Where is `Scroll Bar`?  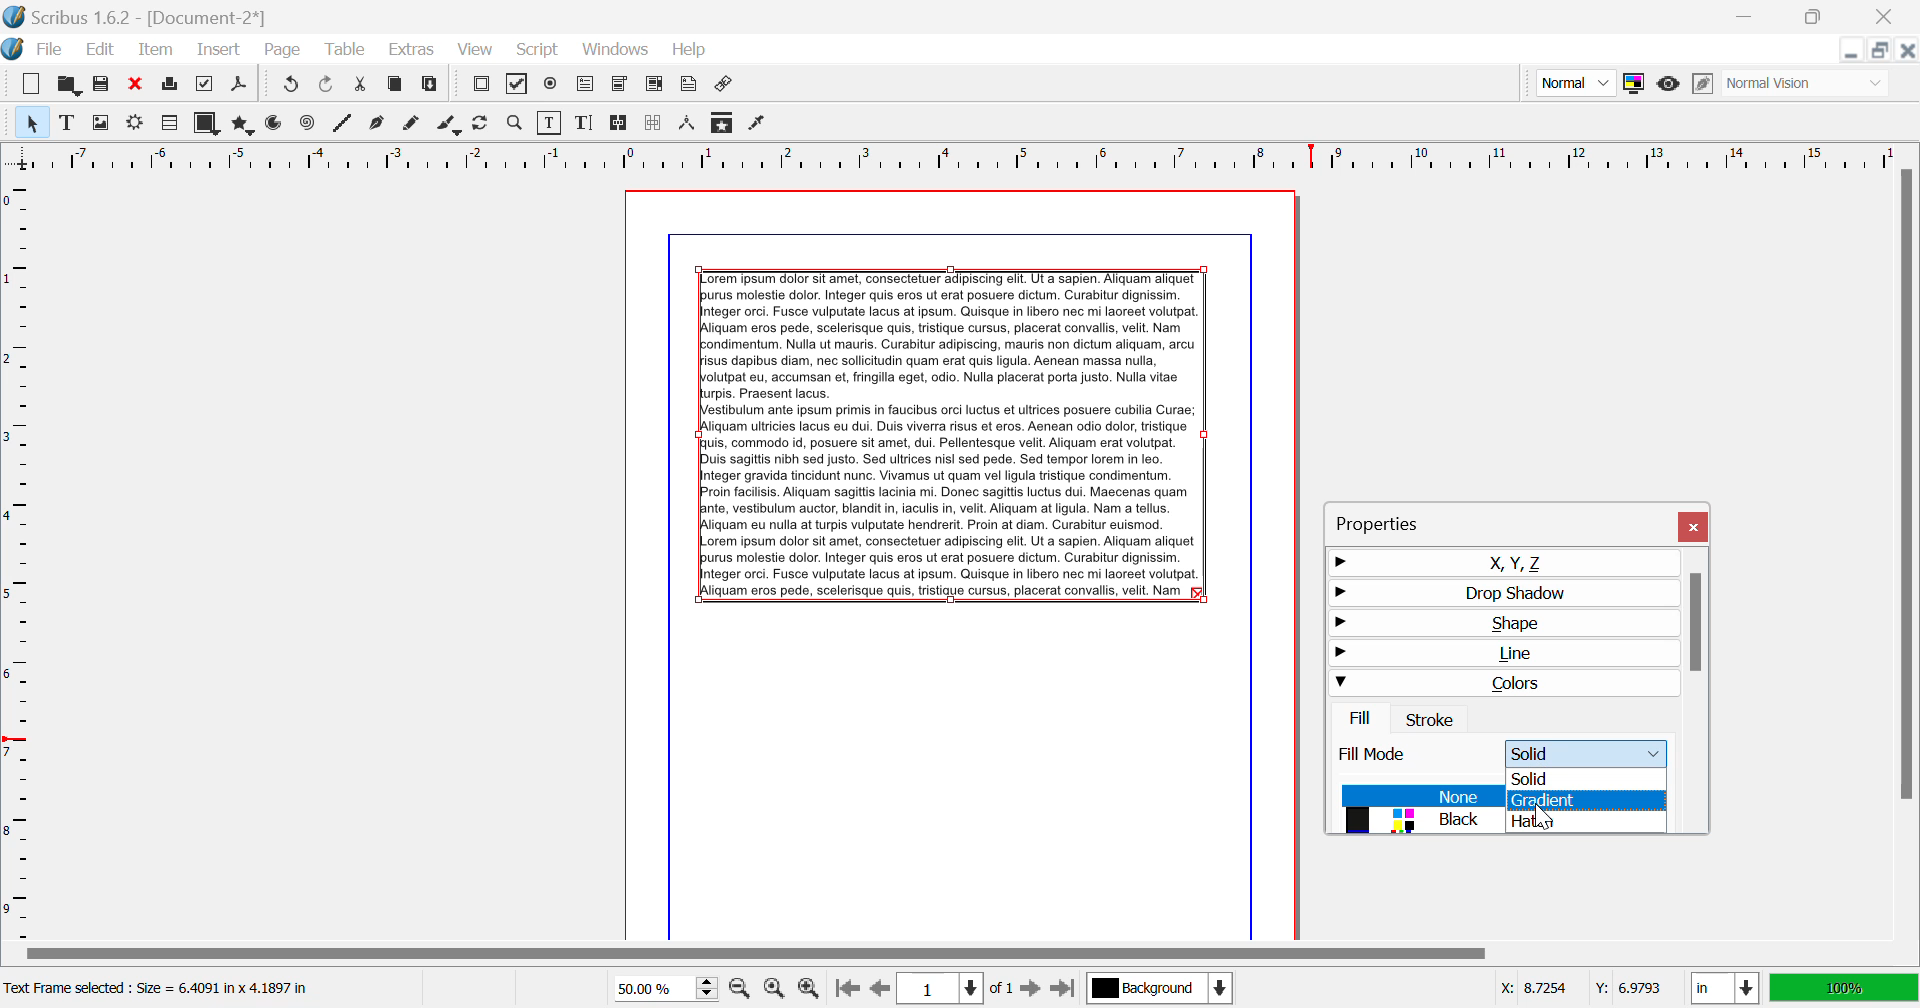
Scroll Bar is located at coordinates (959, 955).